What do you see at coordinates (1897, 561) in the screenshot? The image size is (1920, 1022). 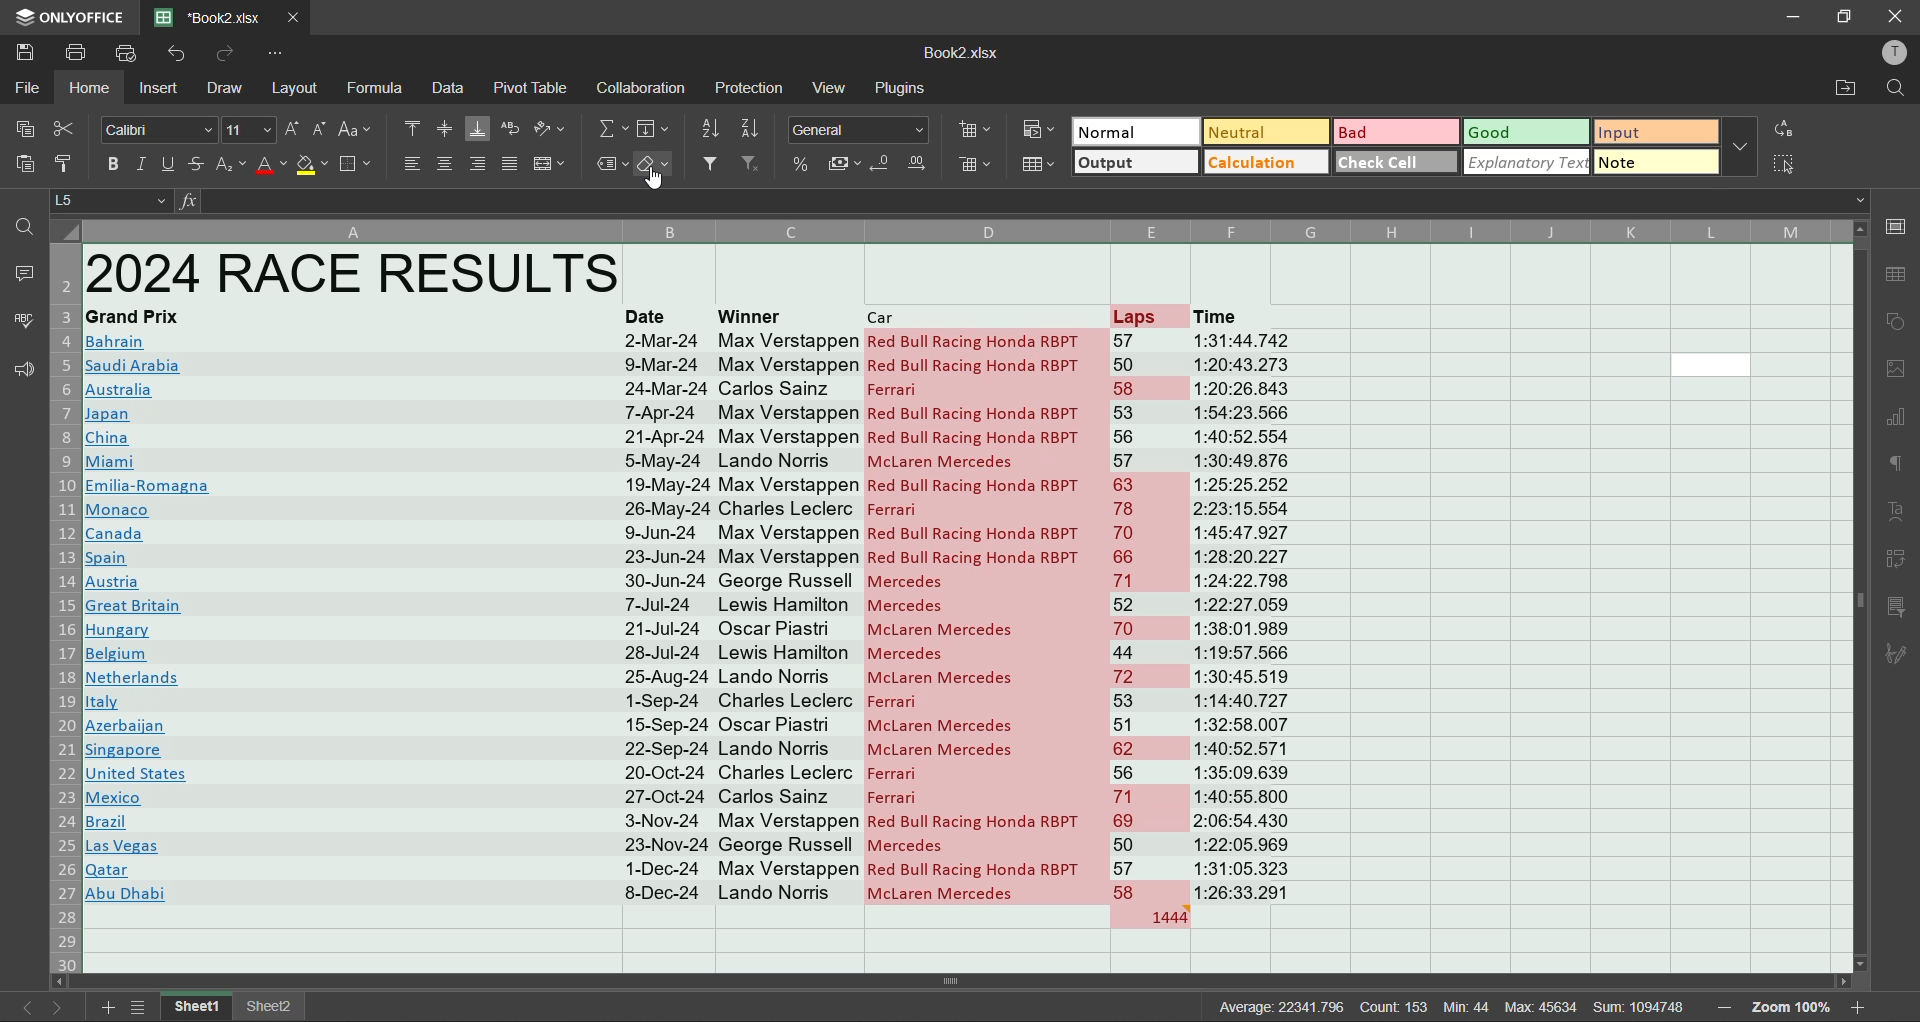 I see `pivot table` at bounding box center [1897, 561].